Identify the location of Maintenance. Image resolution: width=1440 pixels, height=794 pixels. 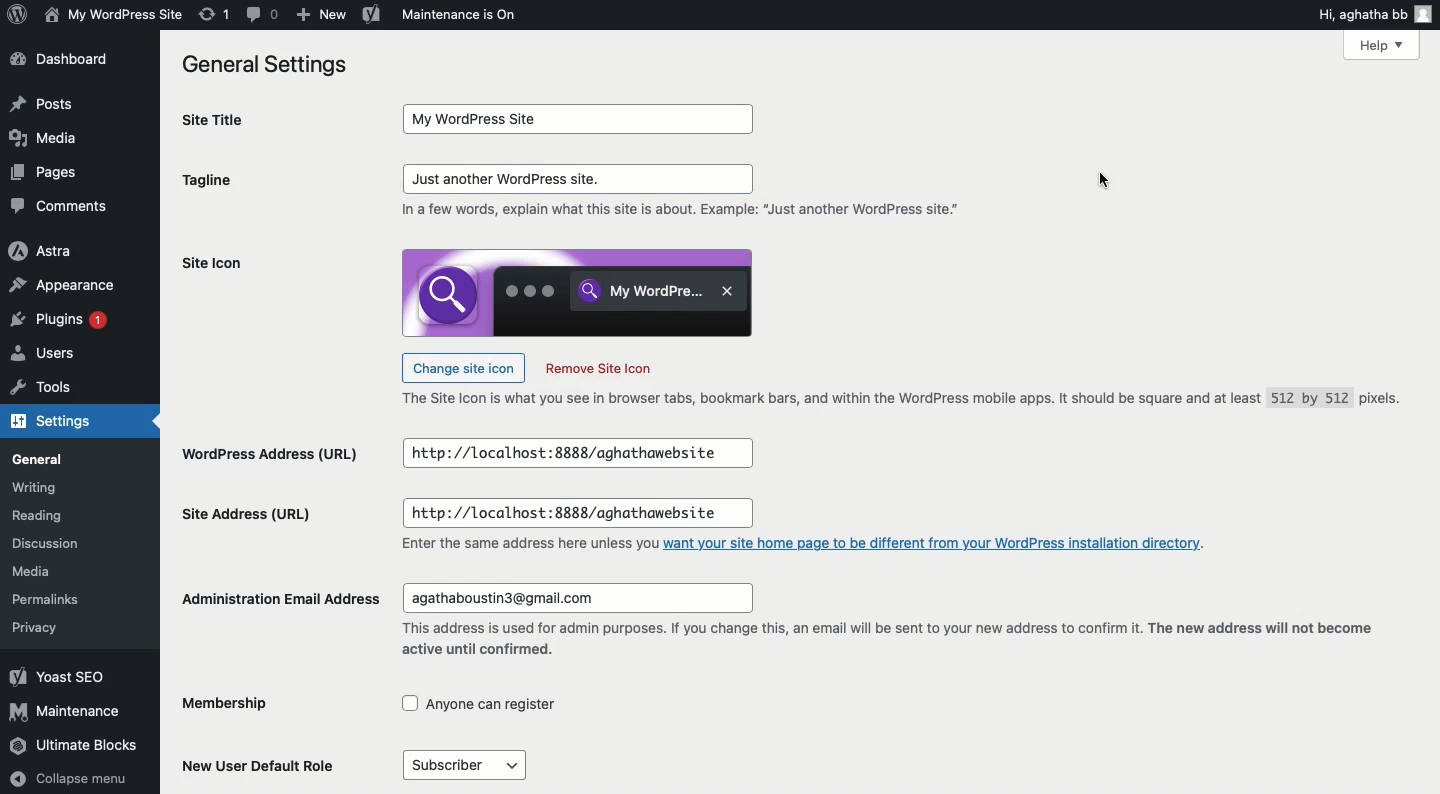
(67, 711).